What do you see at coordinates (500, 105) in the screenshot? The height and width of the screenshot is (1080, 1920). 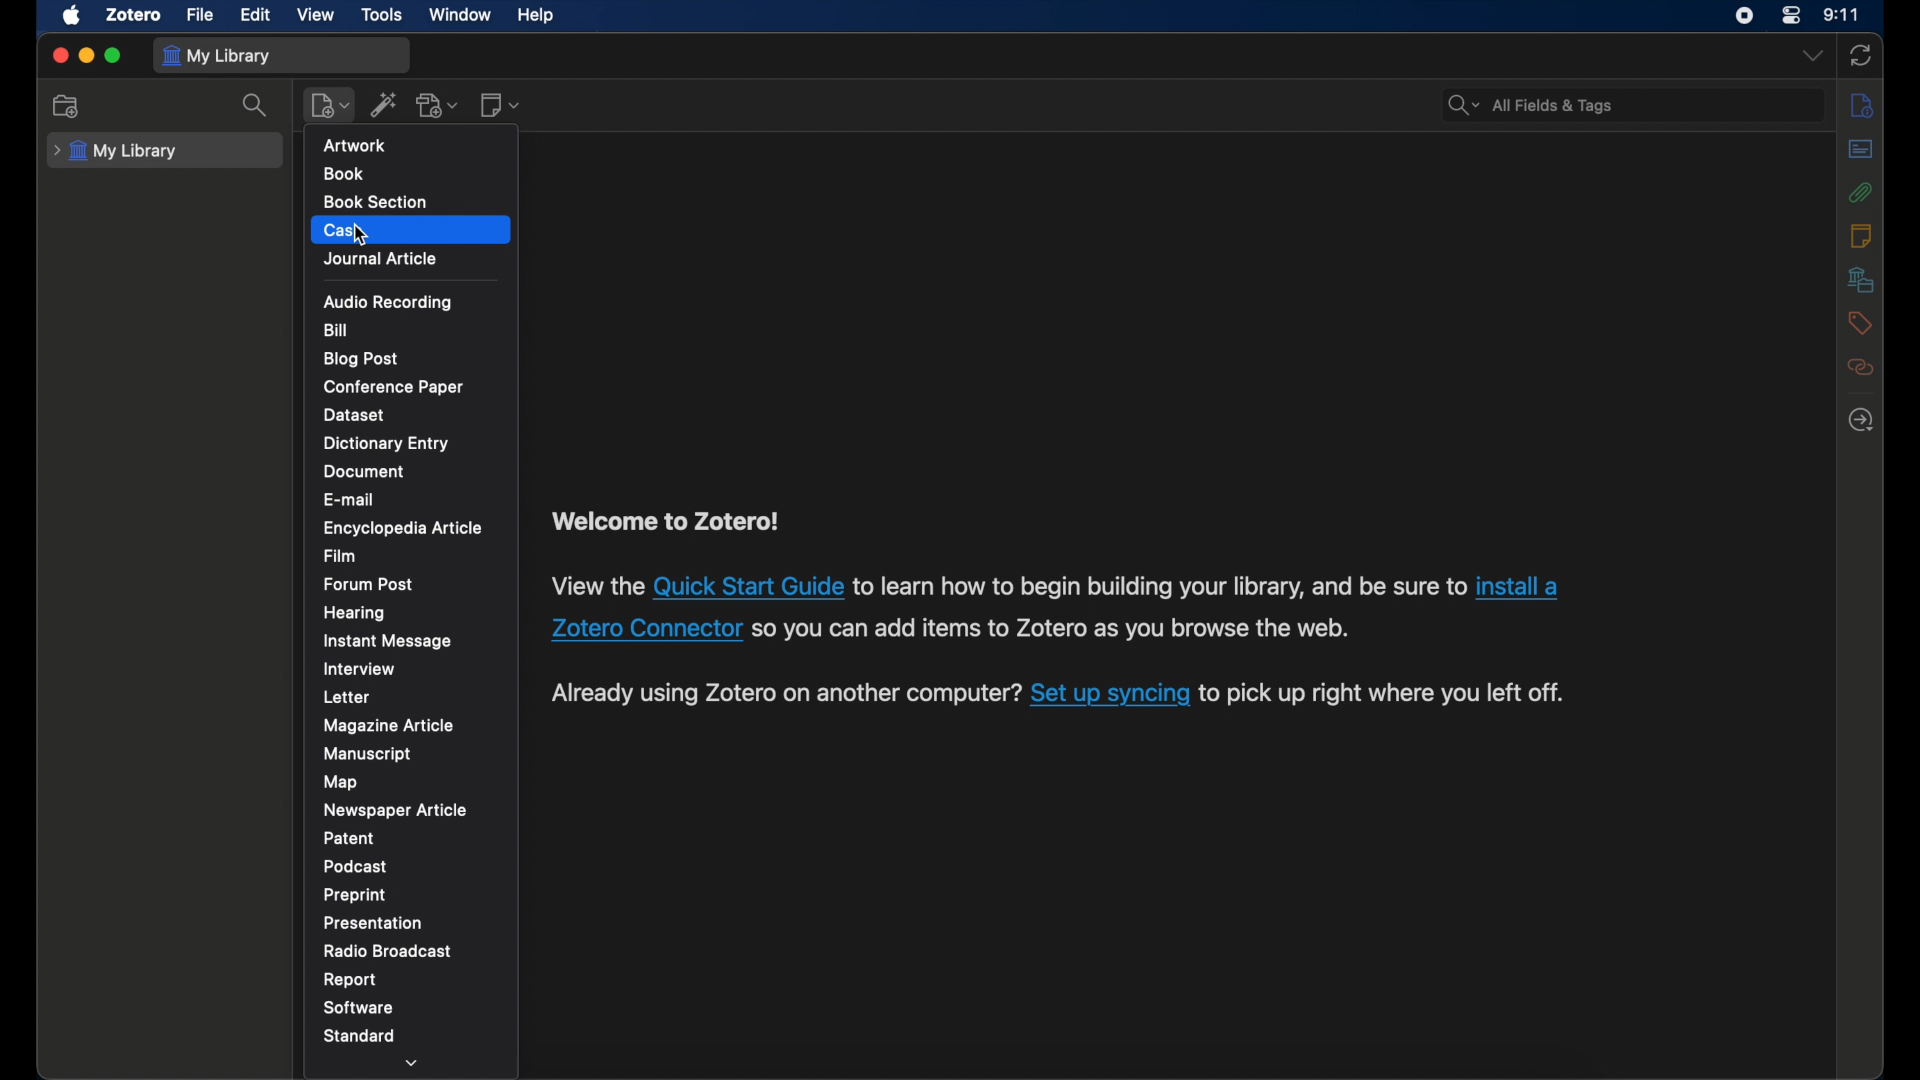 I see `new note` at bounding box center [500, 105].